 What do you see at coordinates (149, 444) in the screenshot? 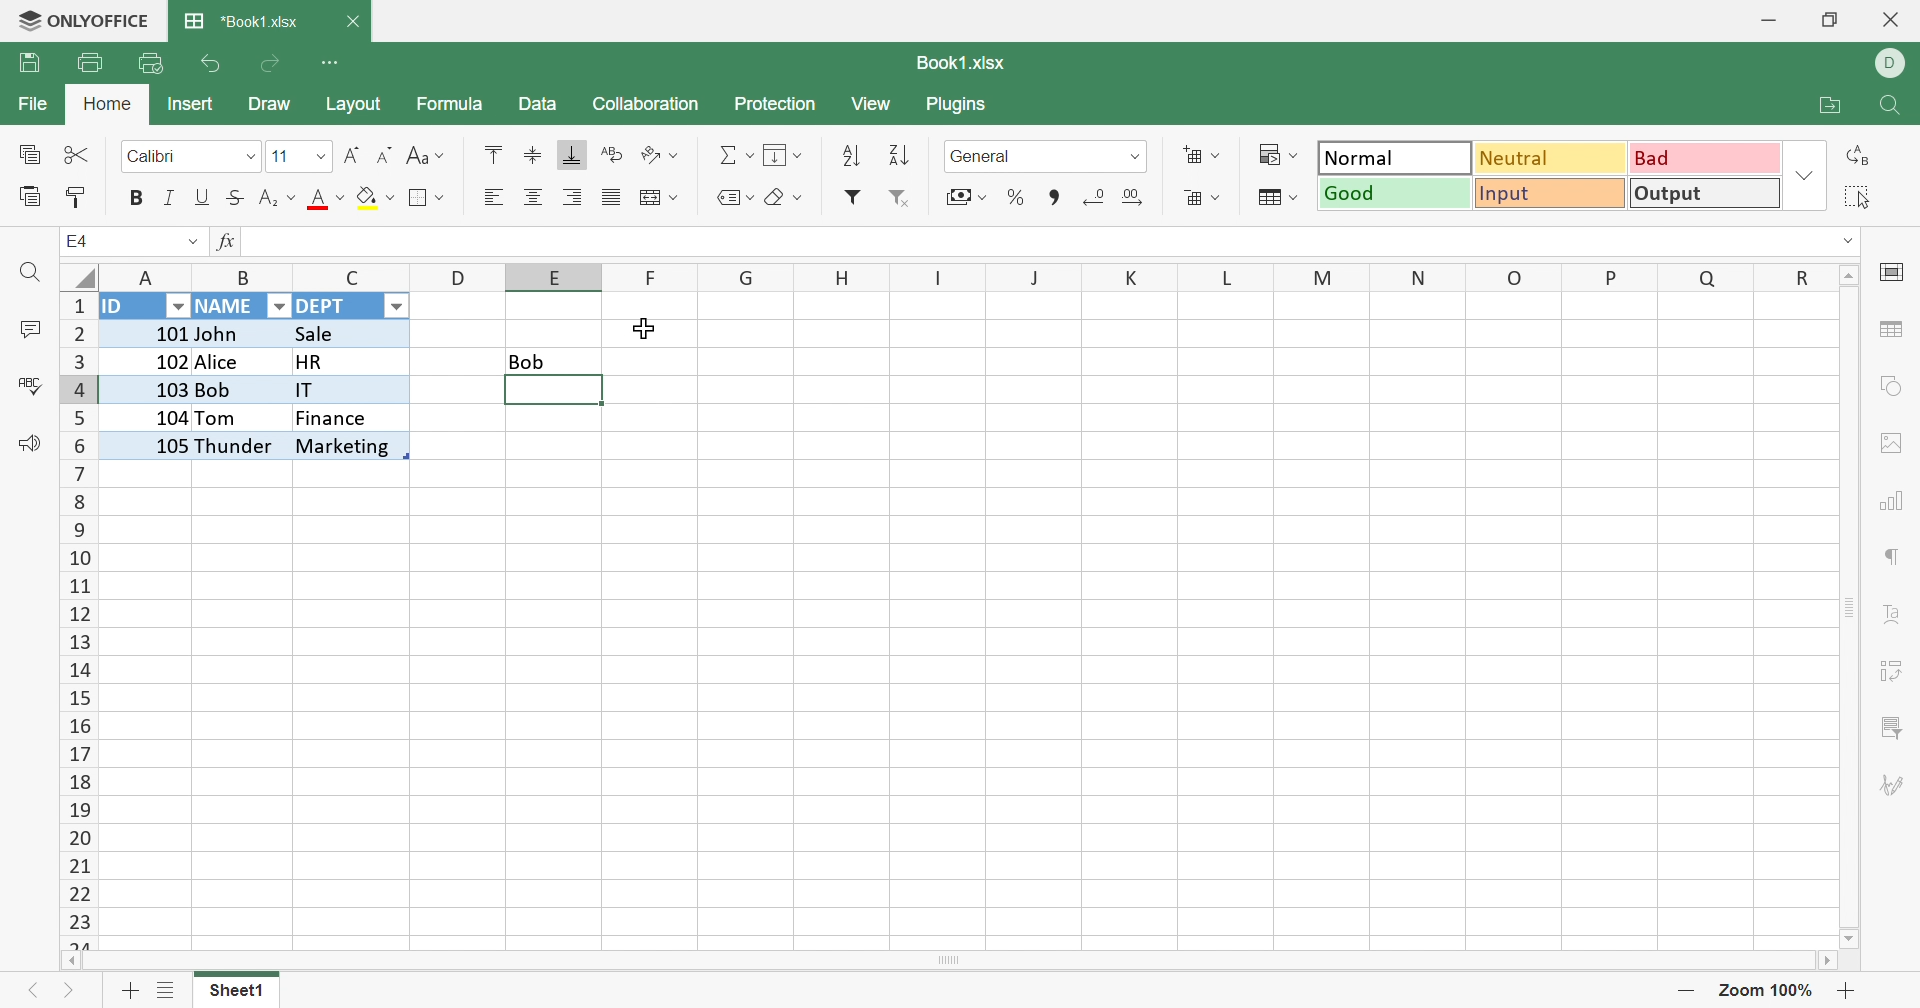
I see `105` at bounding box center [149, 444].